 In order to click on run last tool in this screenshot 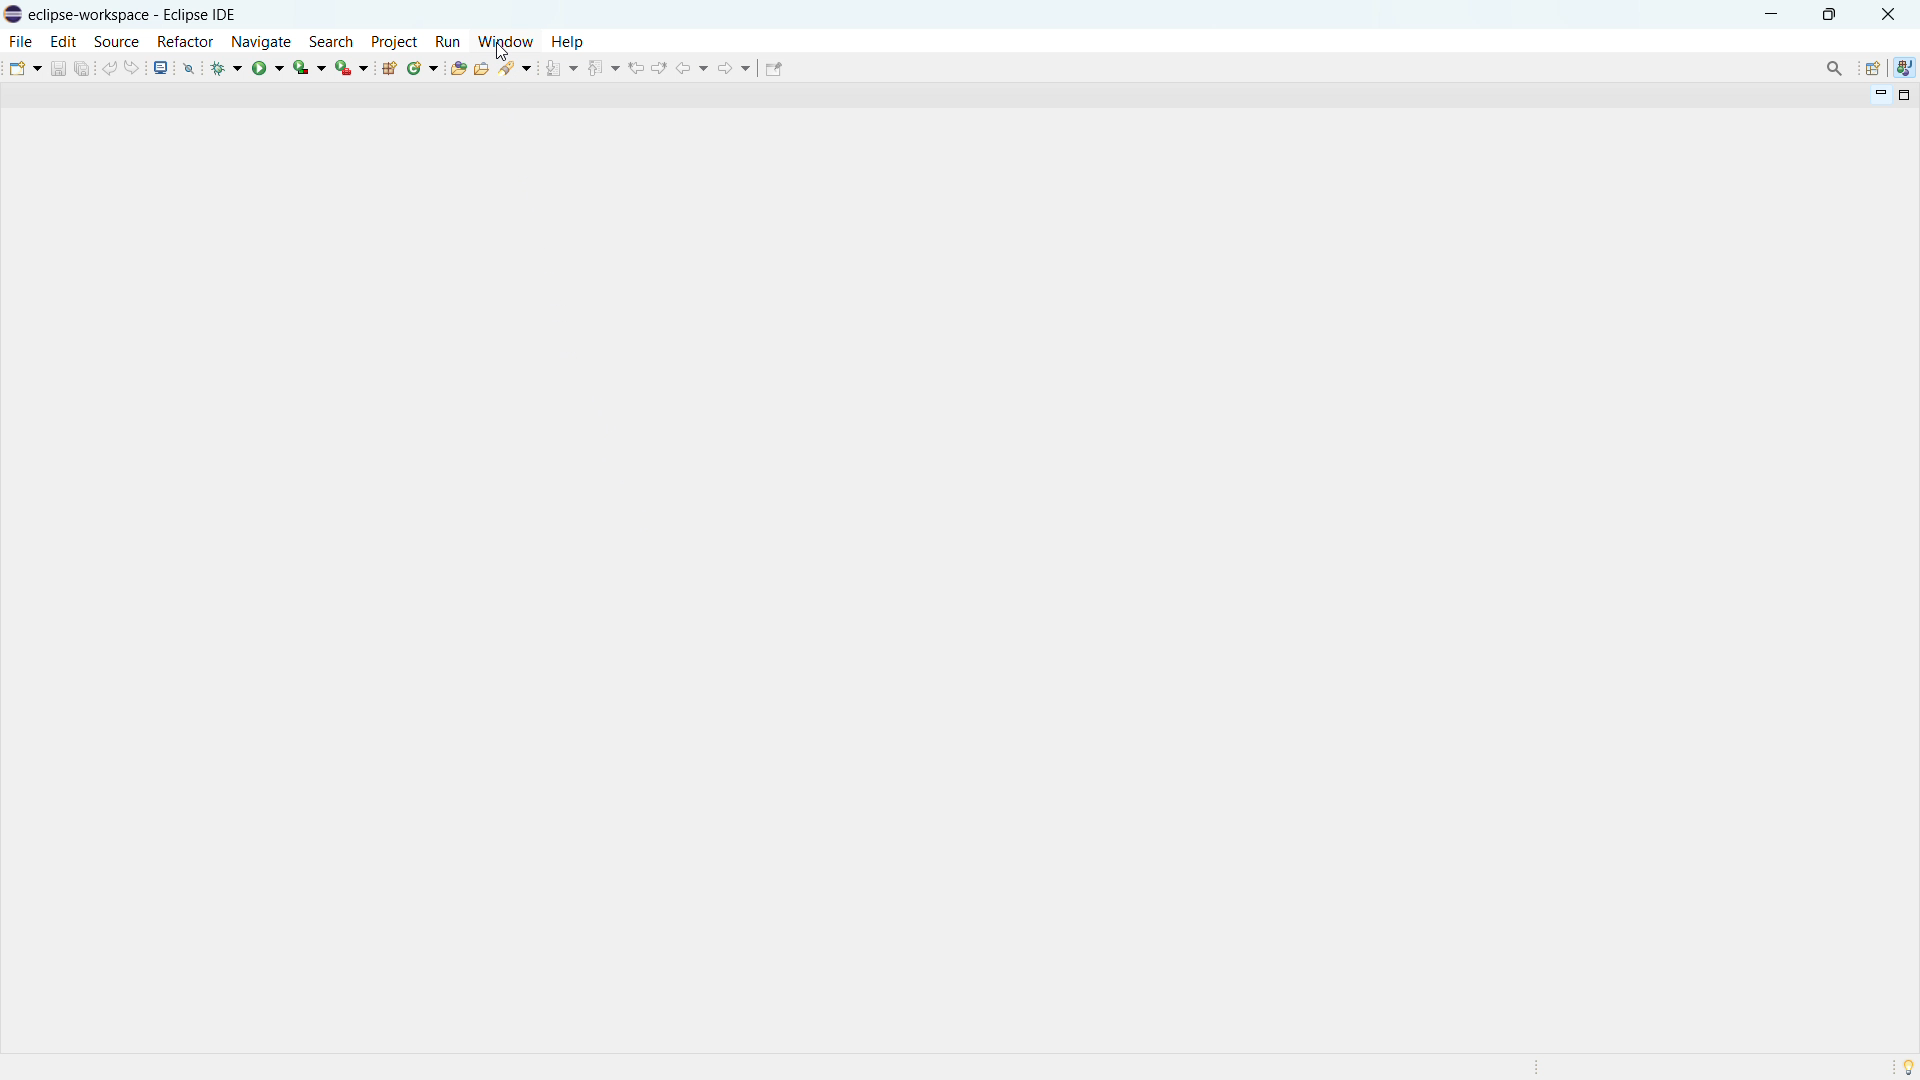, I will do `click(353, 67)`.